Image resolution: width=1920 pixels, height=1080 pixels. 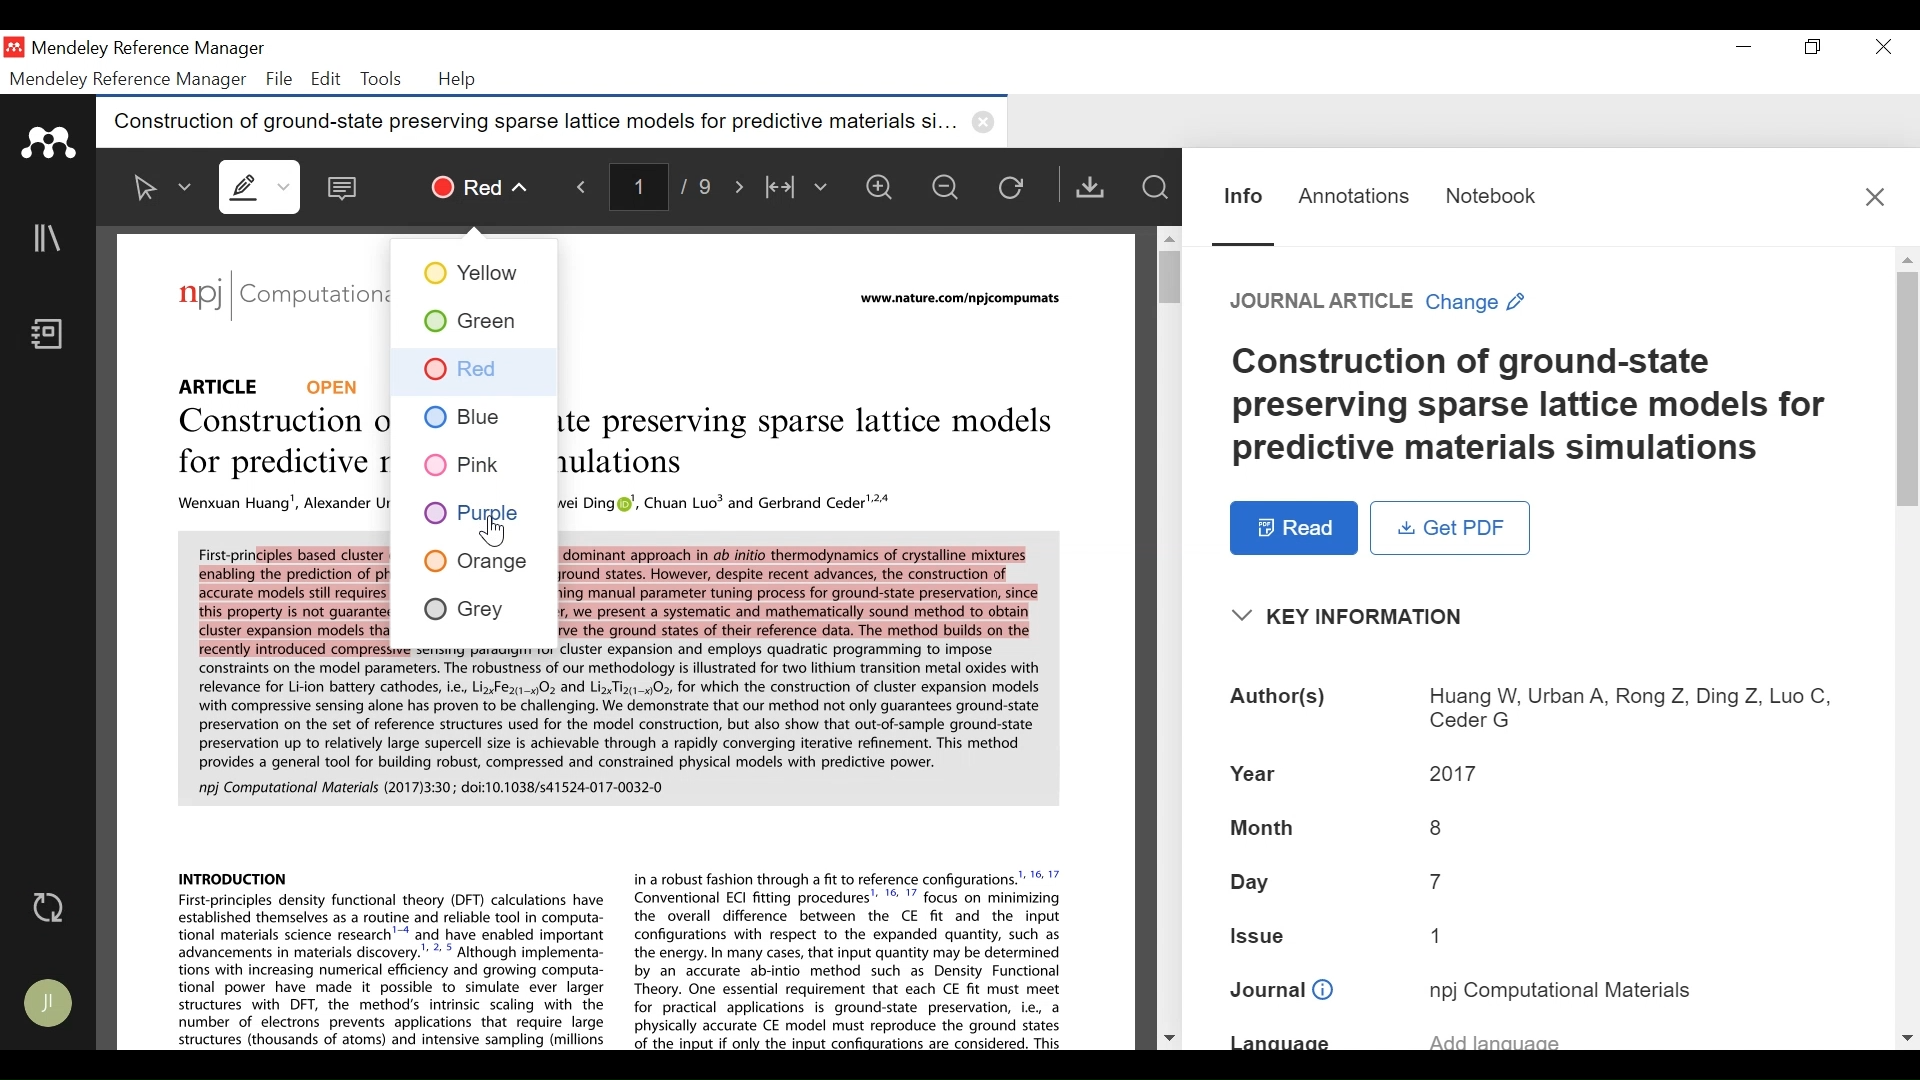 I want to click on Yellow, so click(x=466, y=268).